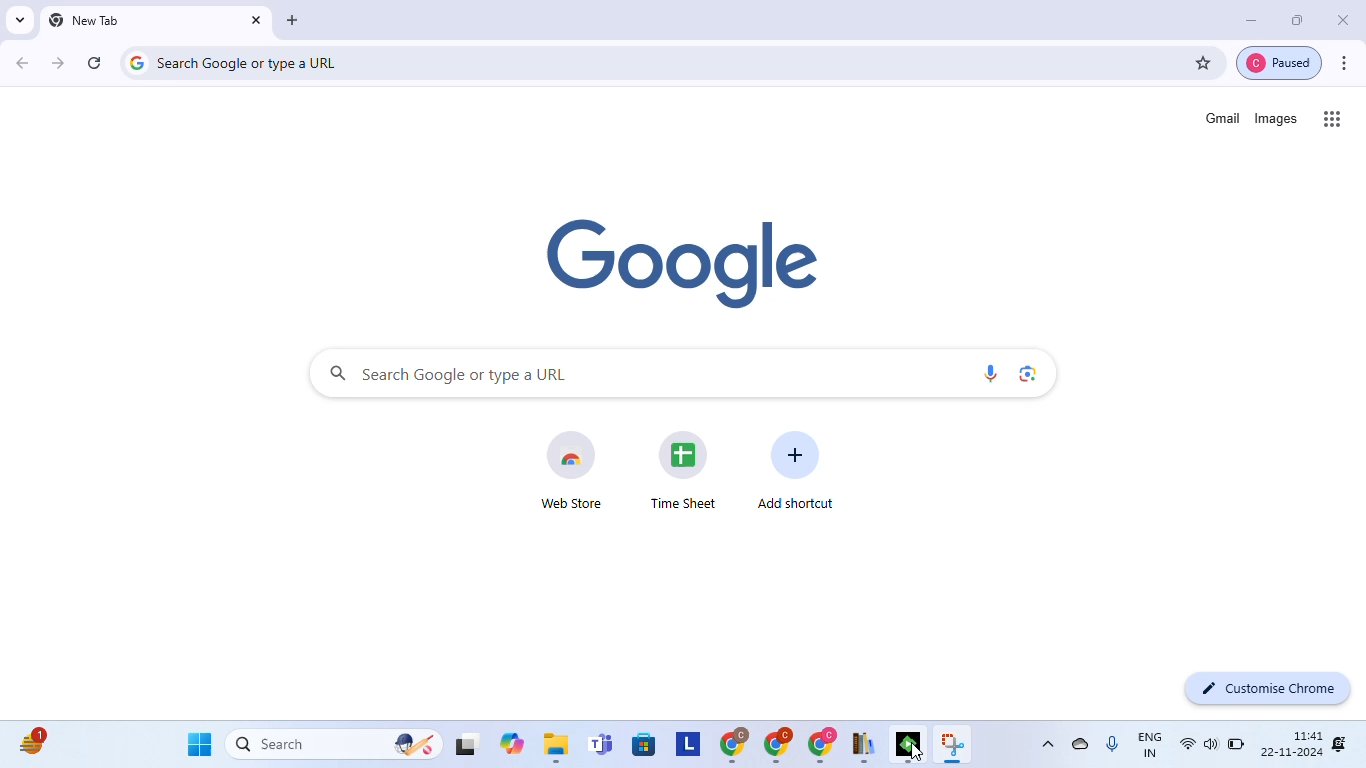 This screenshot has height=768, width=1366. What do you see at coordinates (255, 20) in the screenshot?
I see `close tab` at bounding box center [255, 20].